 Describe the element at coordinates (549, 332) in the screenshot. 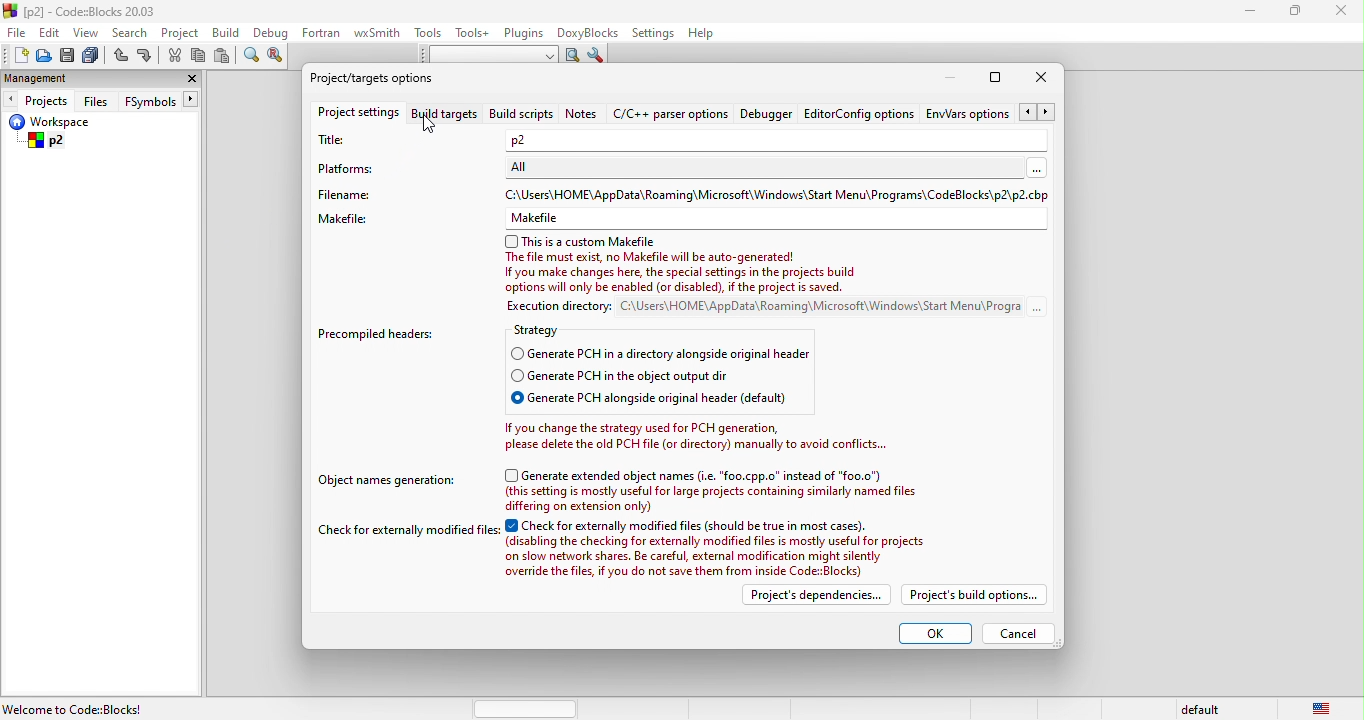

I see `strategy` at that location.